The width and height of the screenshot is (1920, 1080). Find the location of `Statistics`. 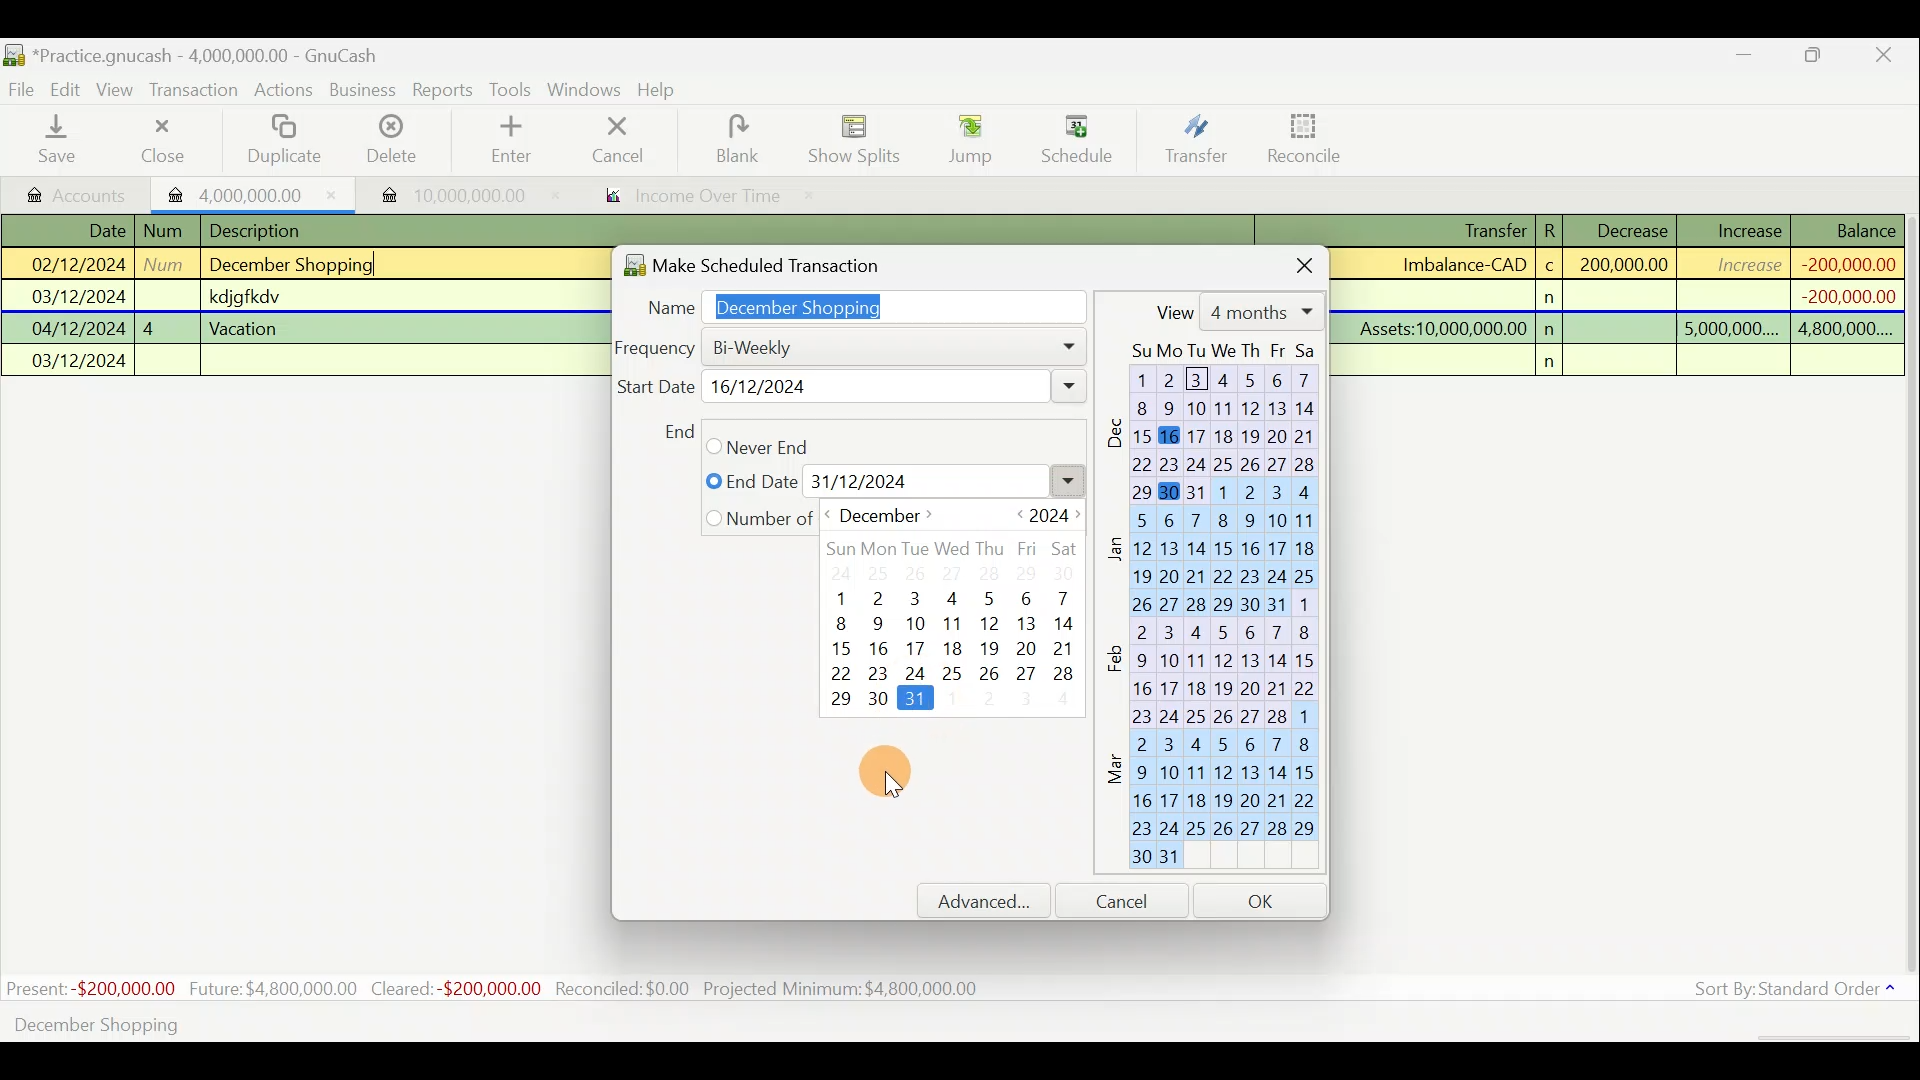

Statistics is located at coordinates (496, 989).